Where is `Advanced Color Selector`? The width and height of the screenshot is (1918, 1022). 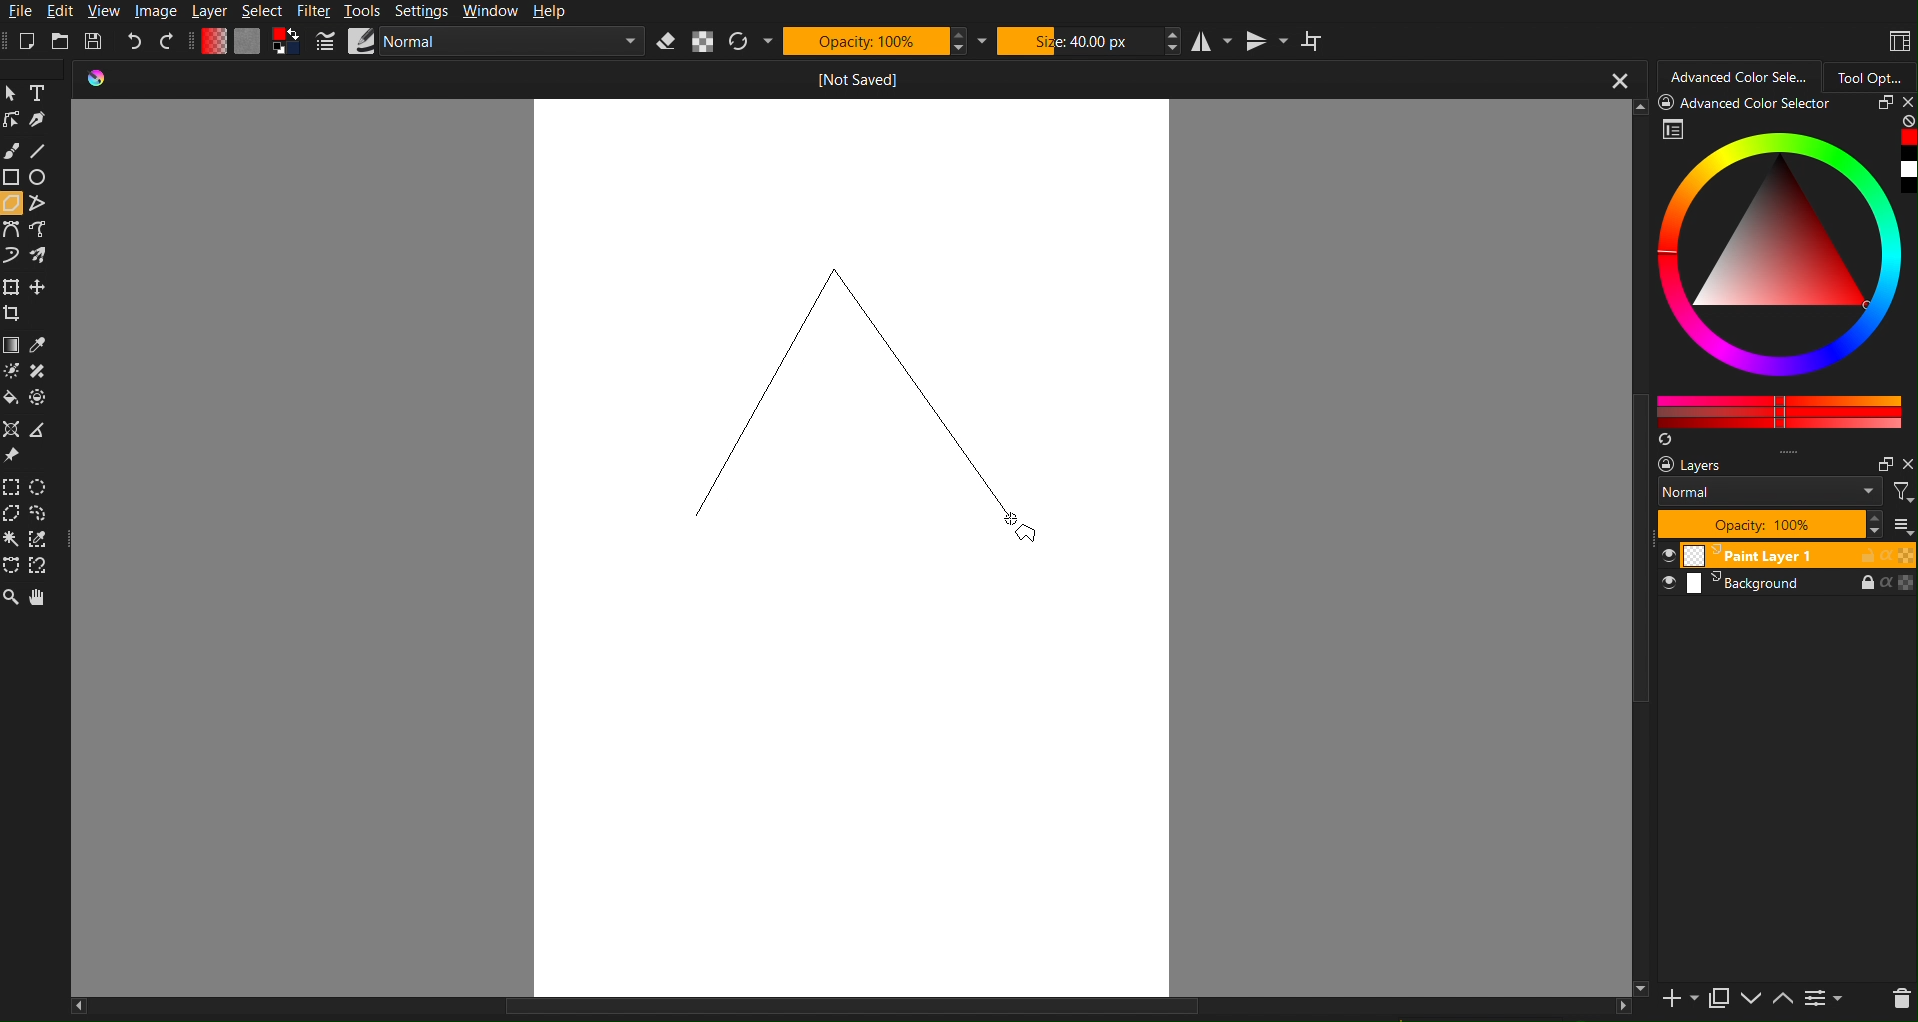 Advanced Color Selector is located at coordinates (1740, 74).